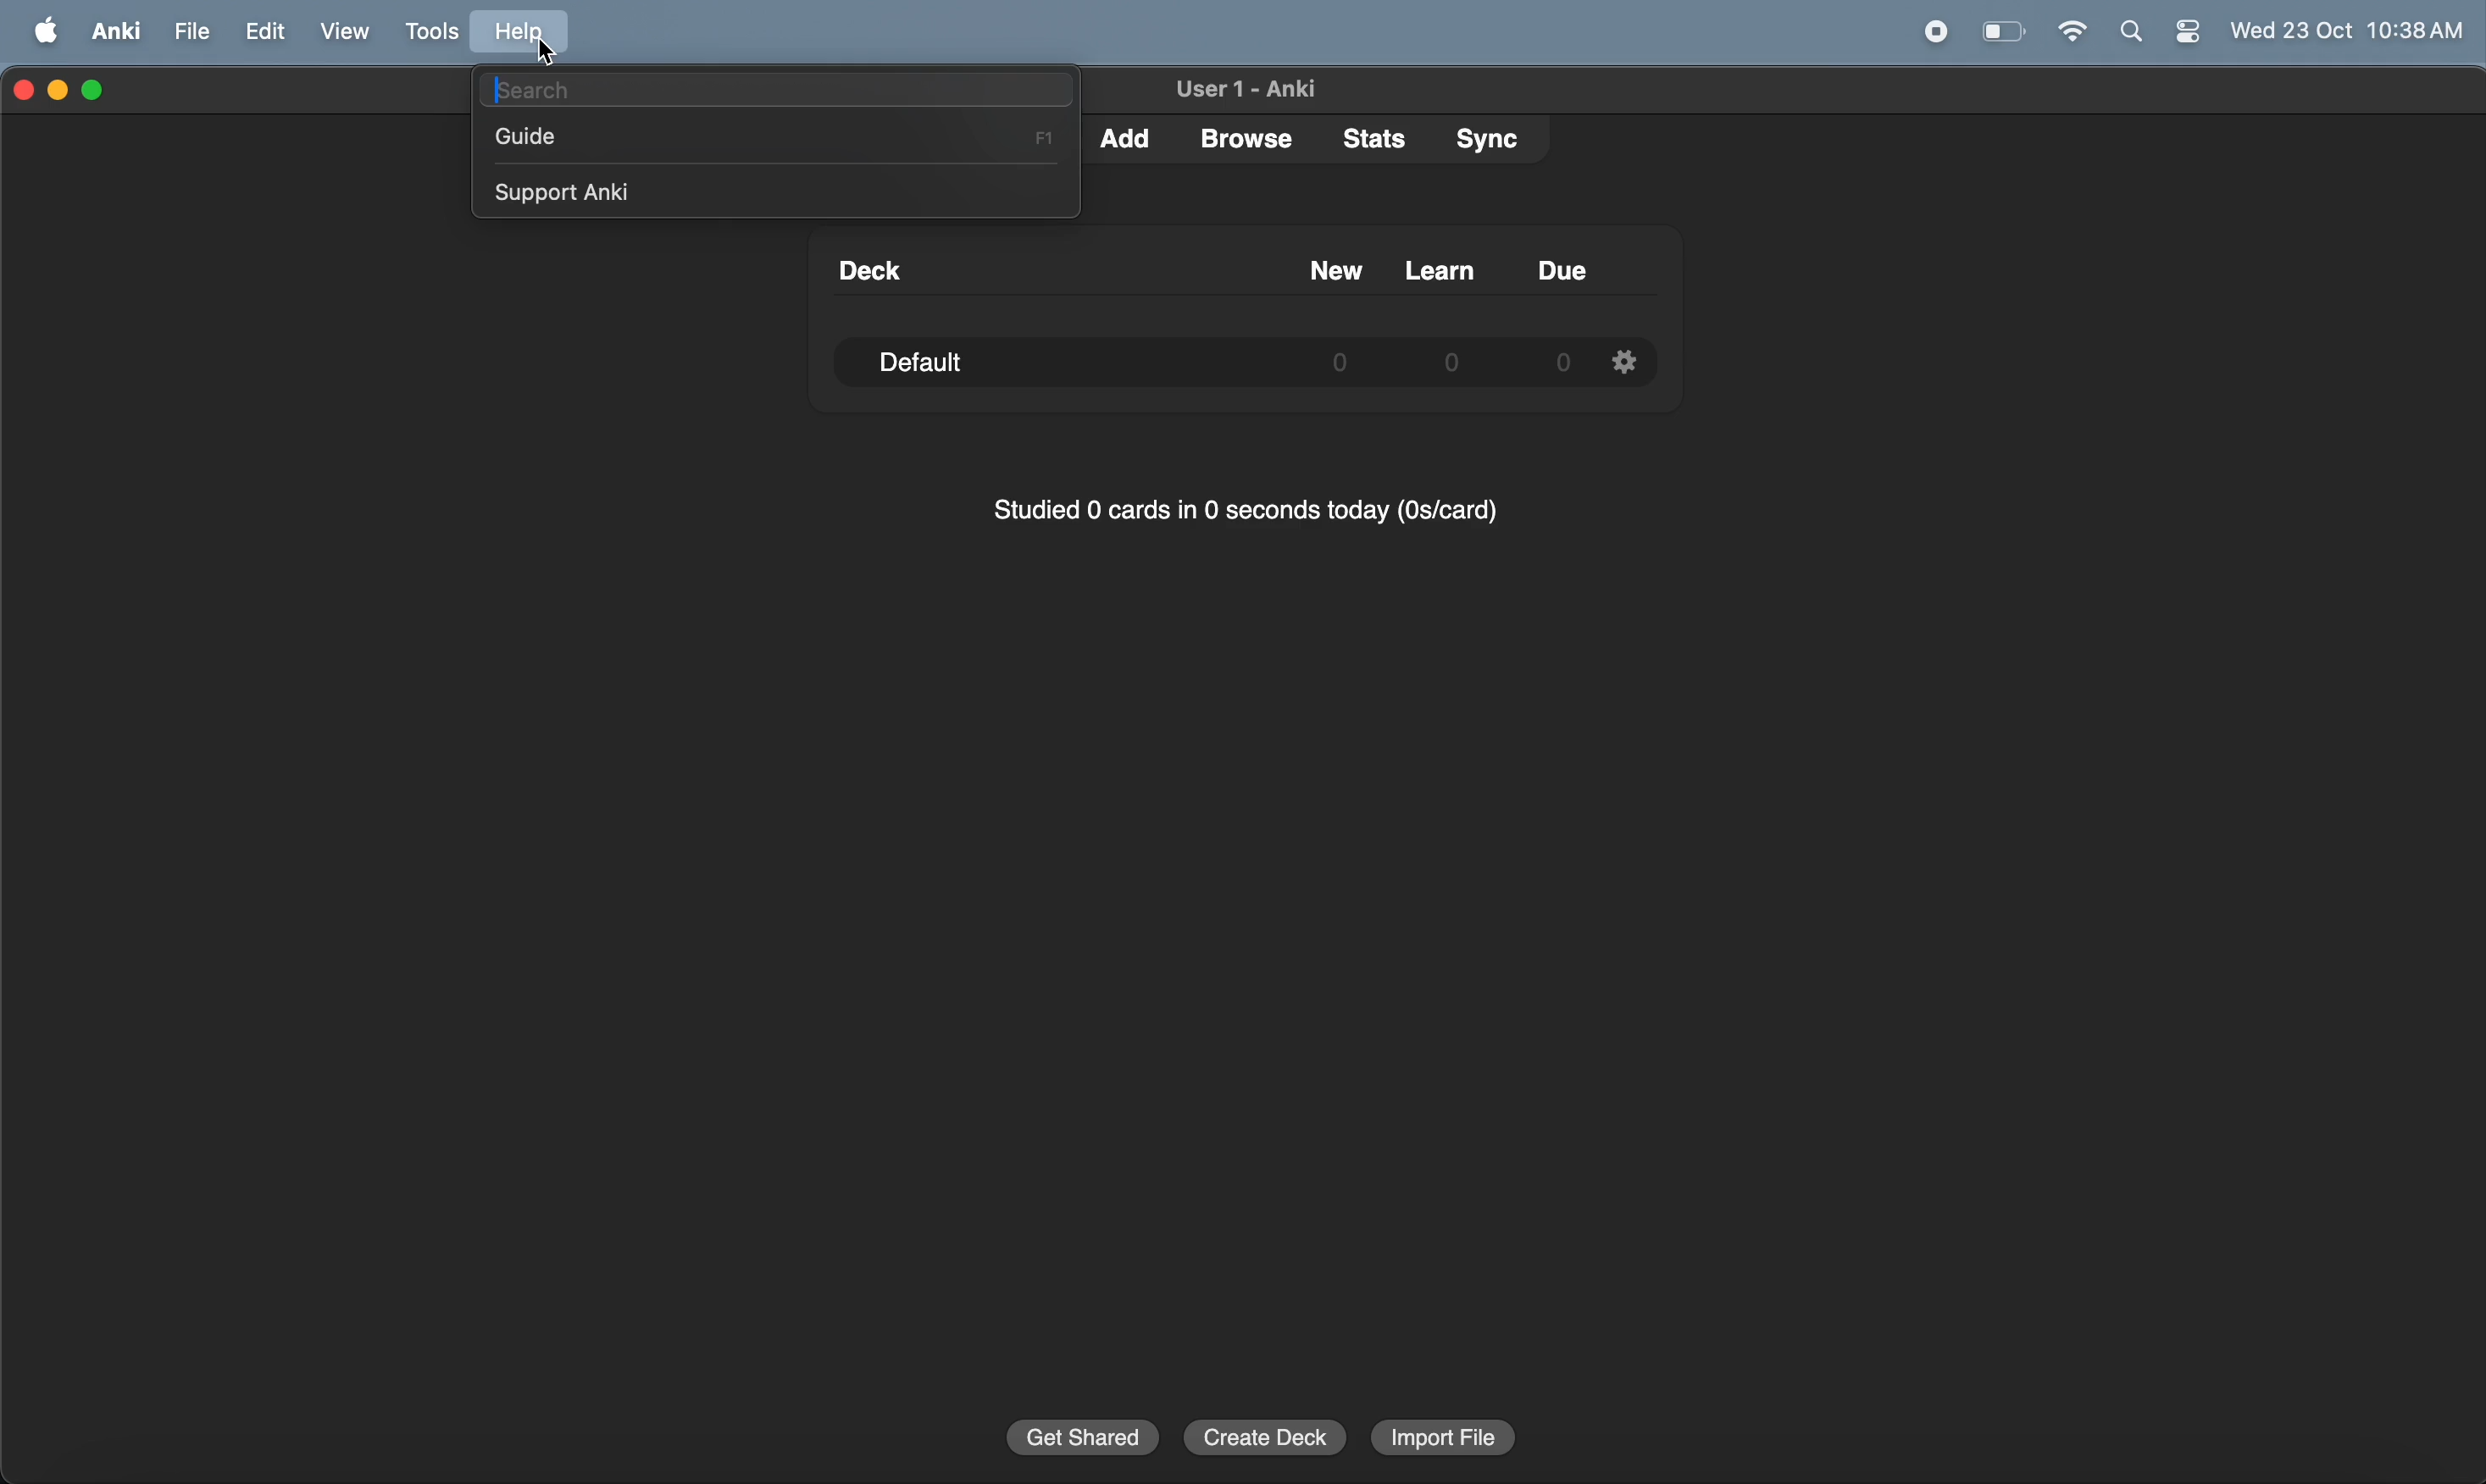 This screenshot has height=1484, width=2486. I want to click on default, so click(944, 363).